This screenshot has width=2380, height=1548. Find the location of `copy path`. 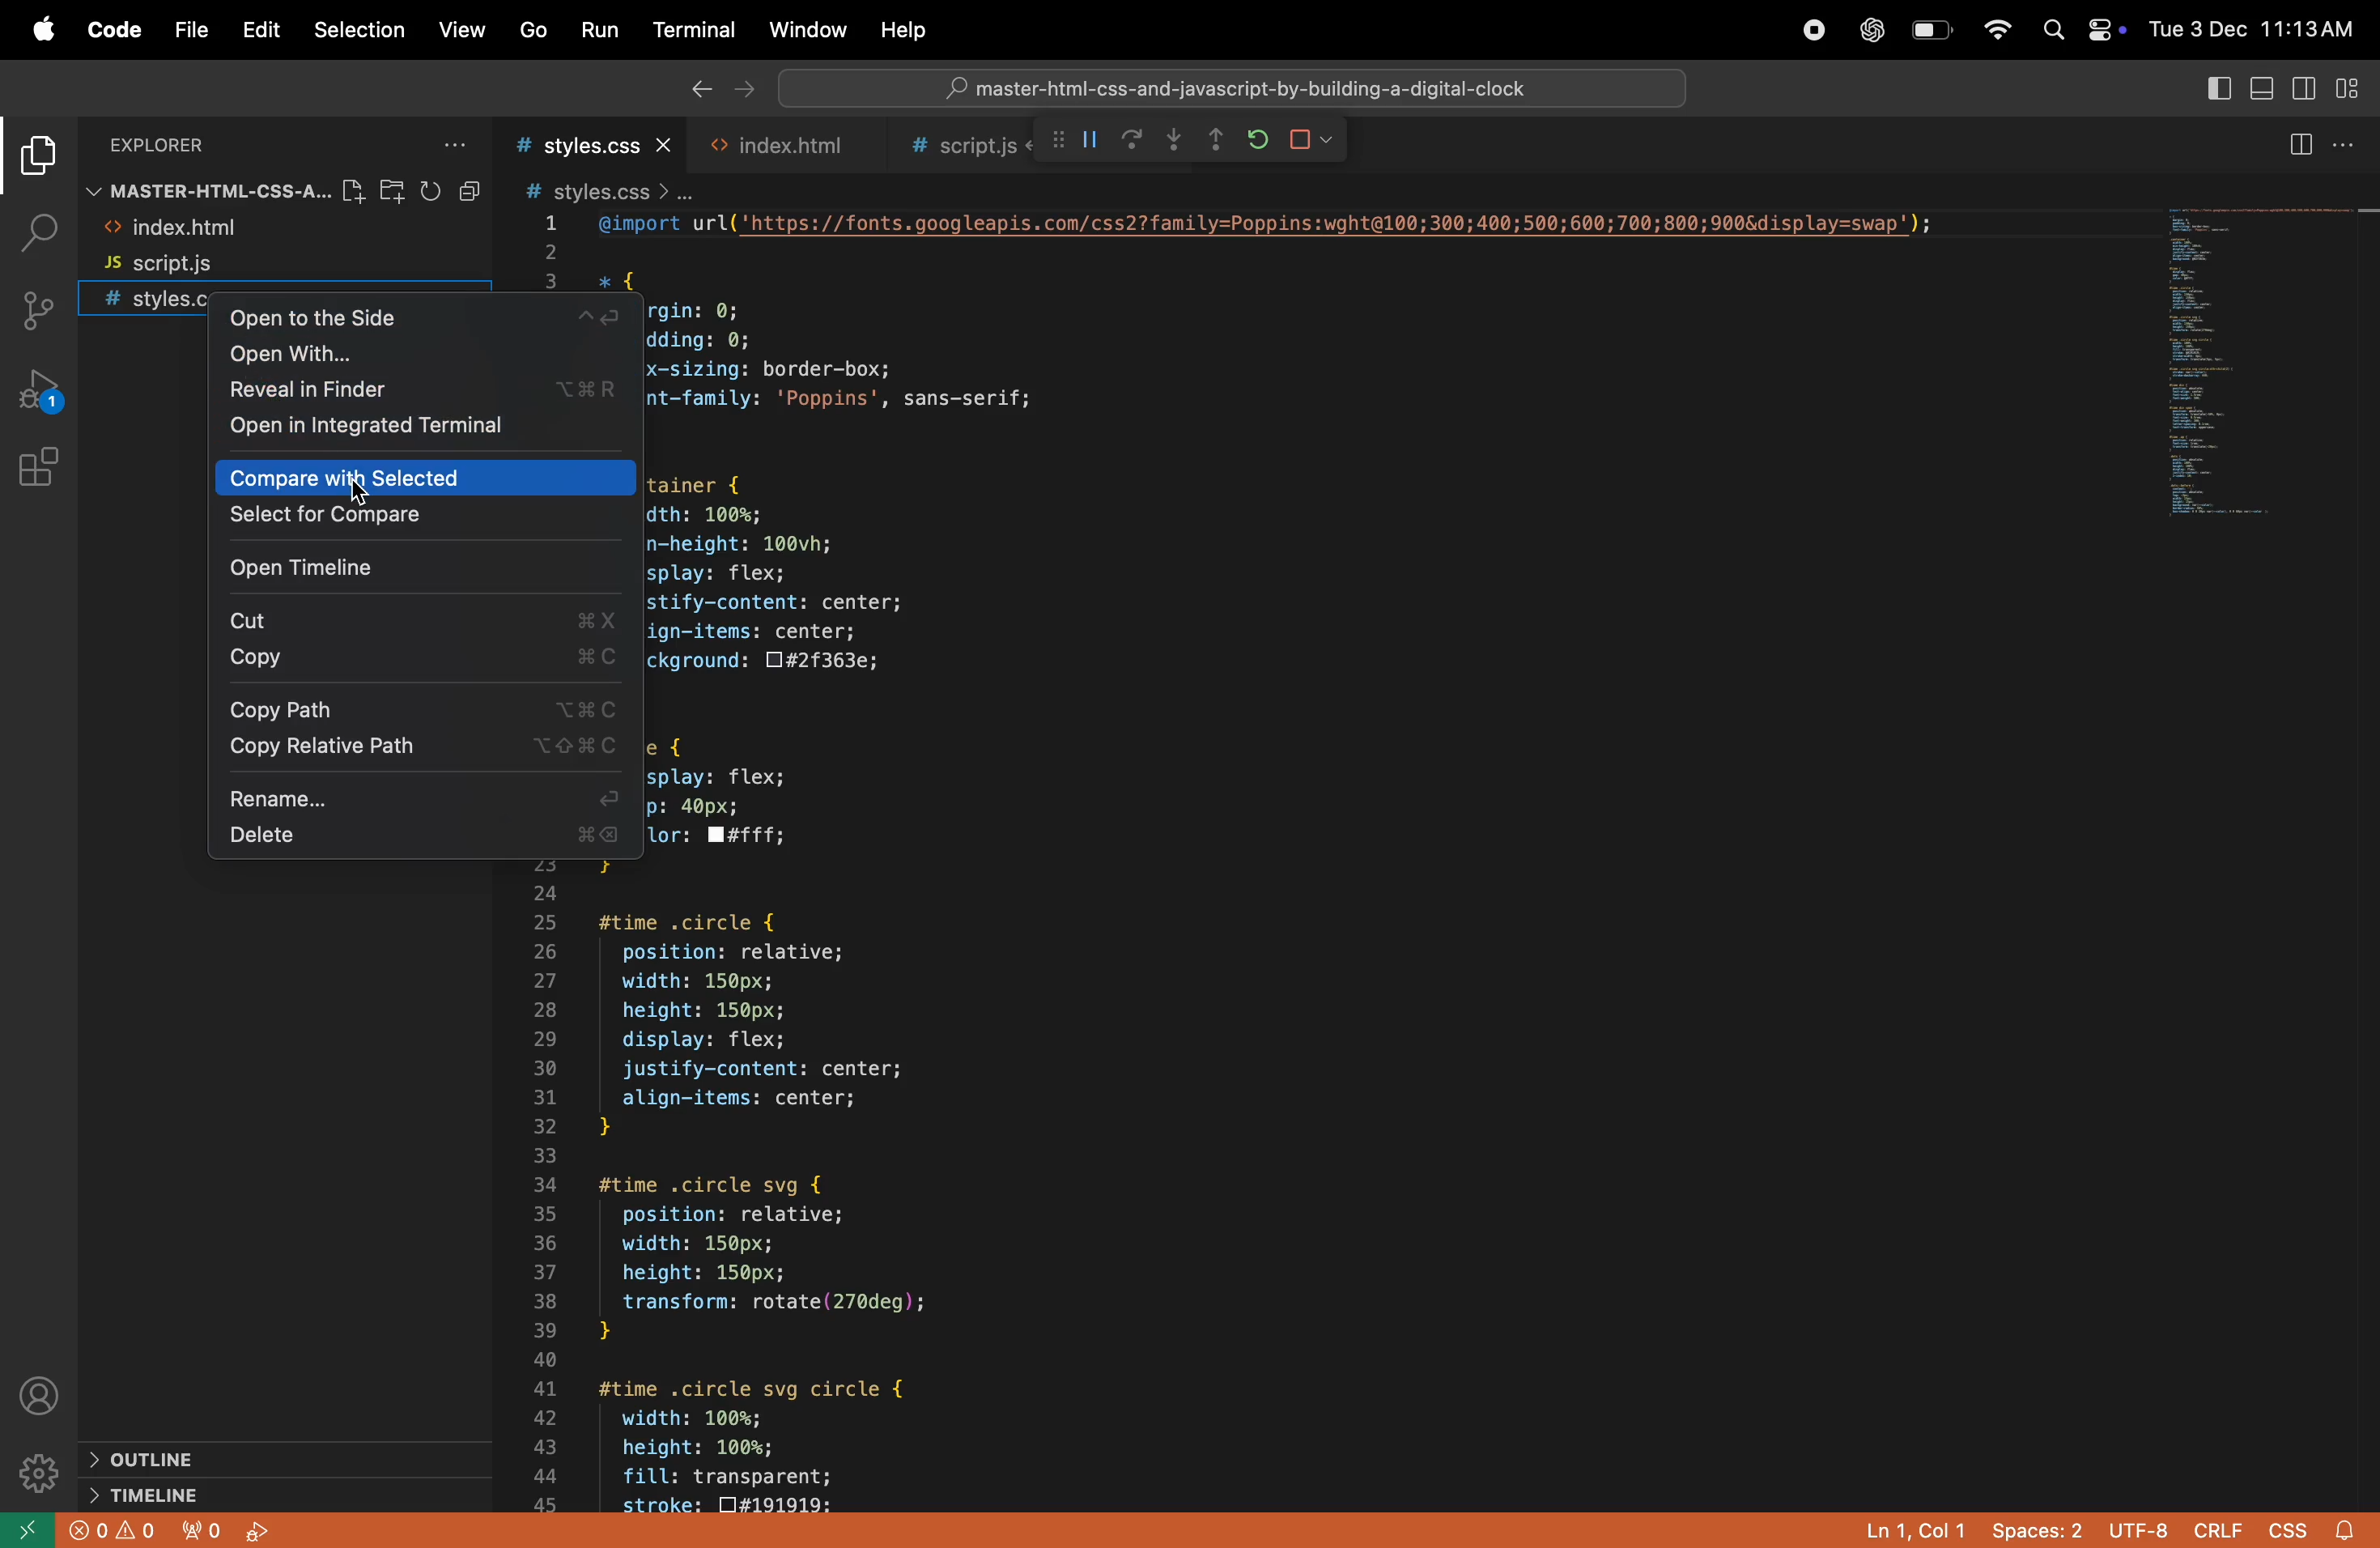

copy path is located at coordinates (416, 709).